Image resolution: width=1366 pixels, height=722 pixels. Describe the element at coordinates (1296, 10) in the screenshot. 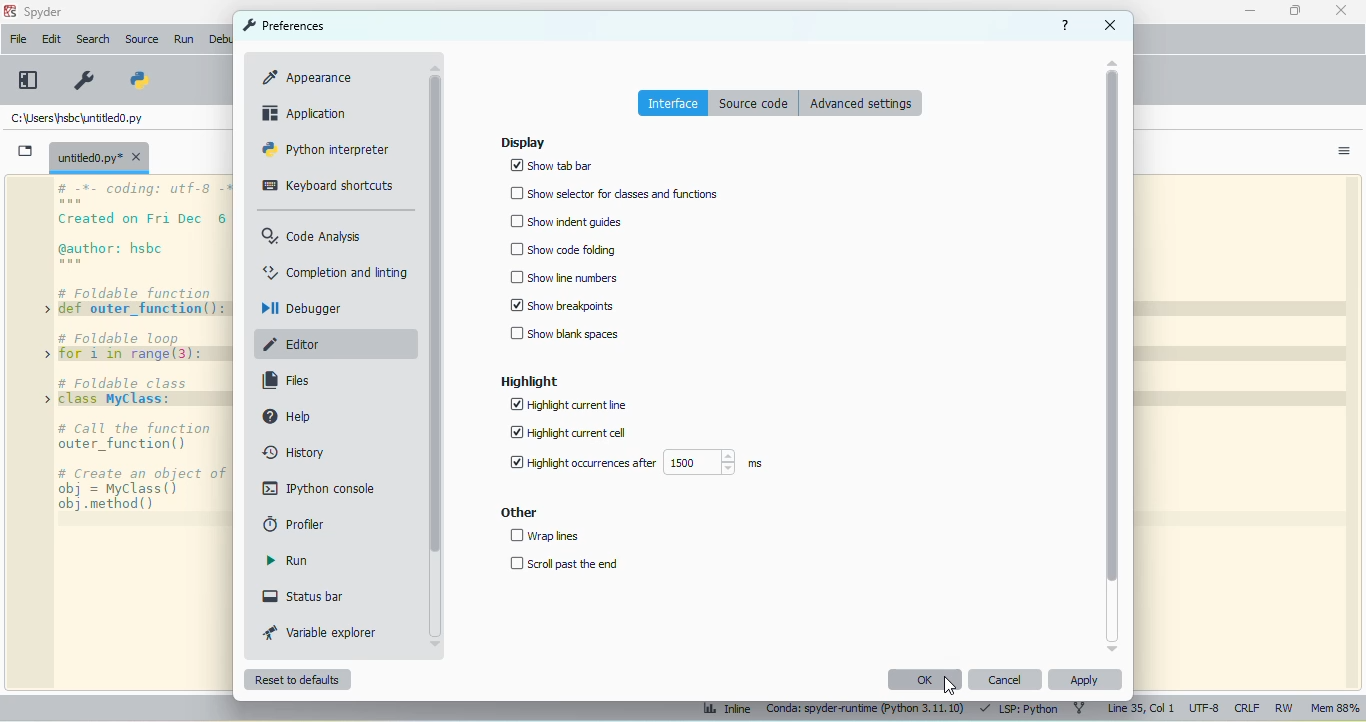

I see `maximize` at that location.